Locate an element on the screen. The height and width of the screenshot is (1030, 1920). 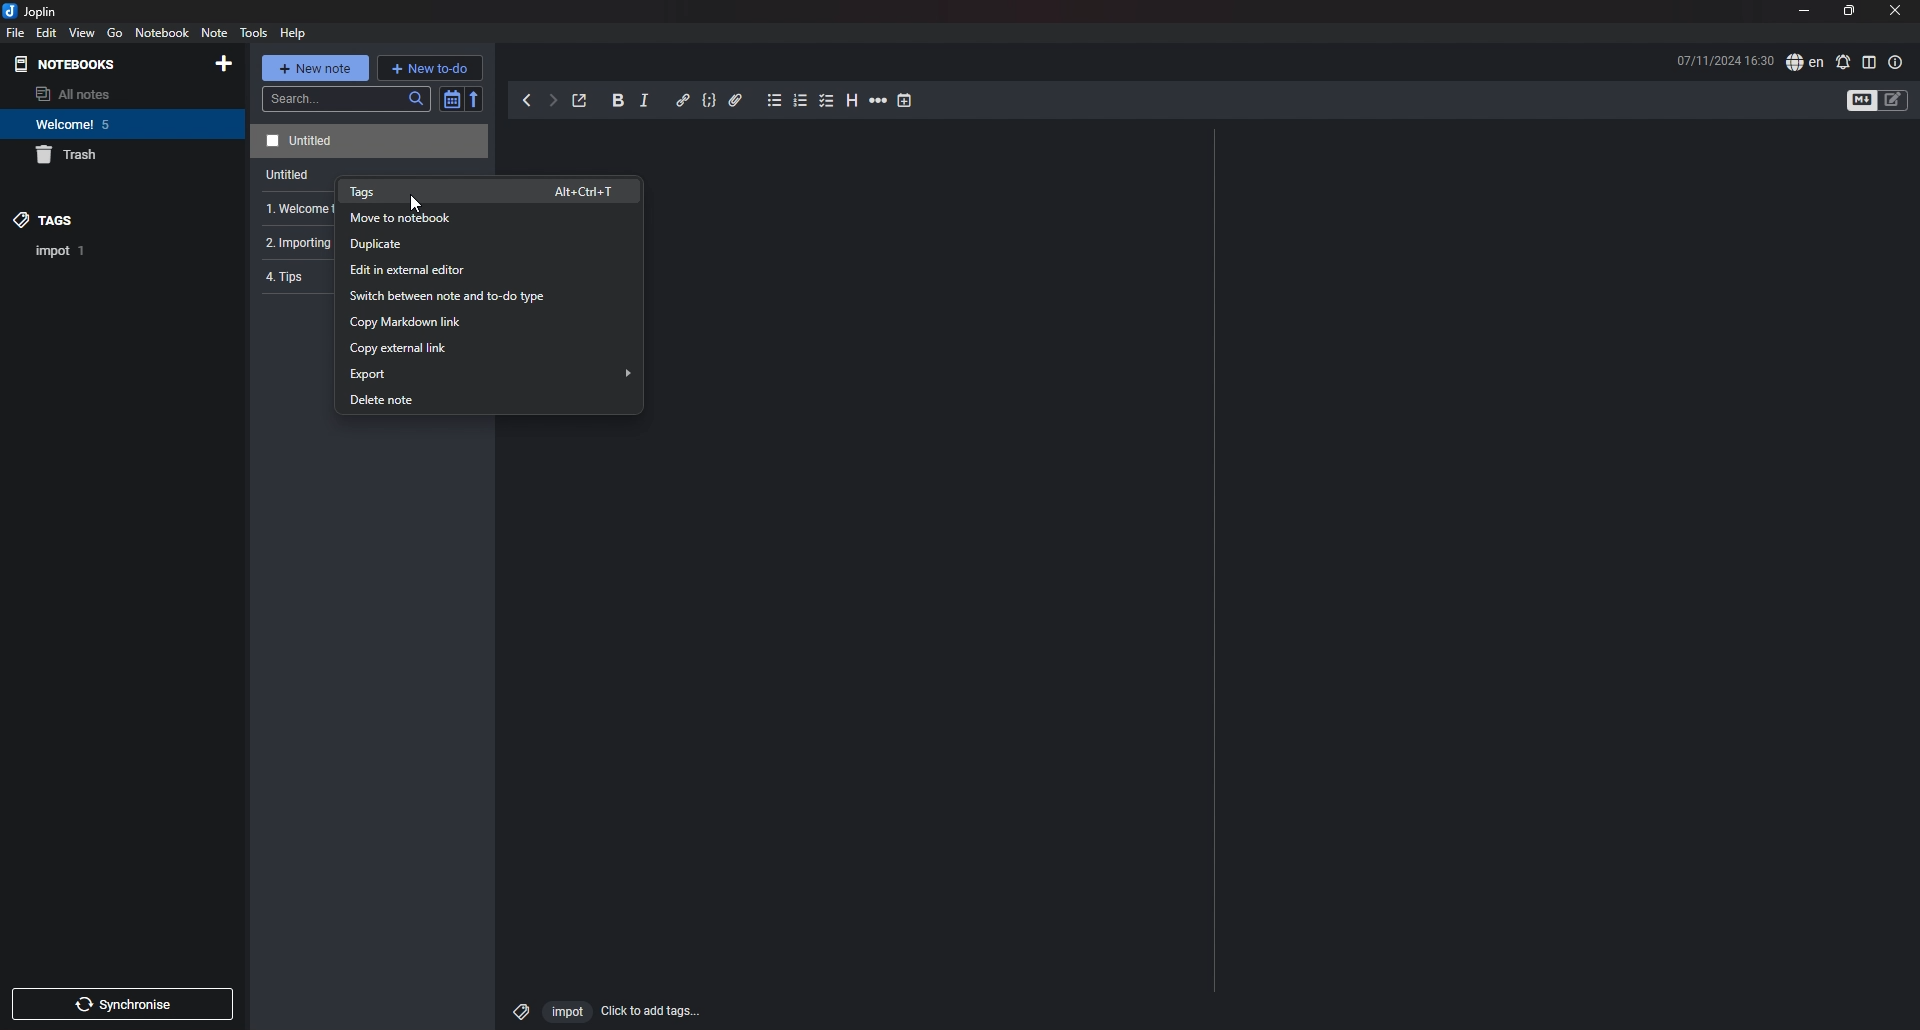
new todo is located at coordinates (430, 67).